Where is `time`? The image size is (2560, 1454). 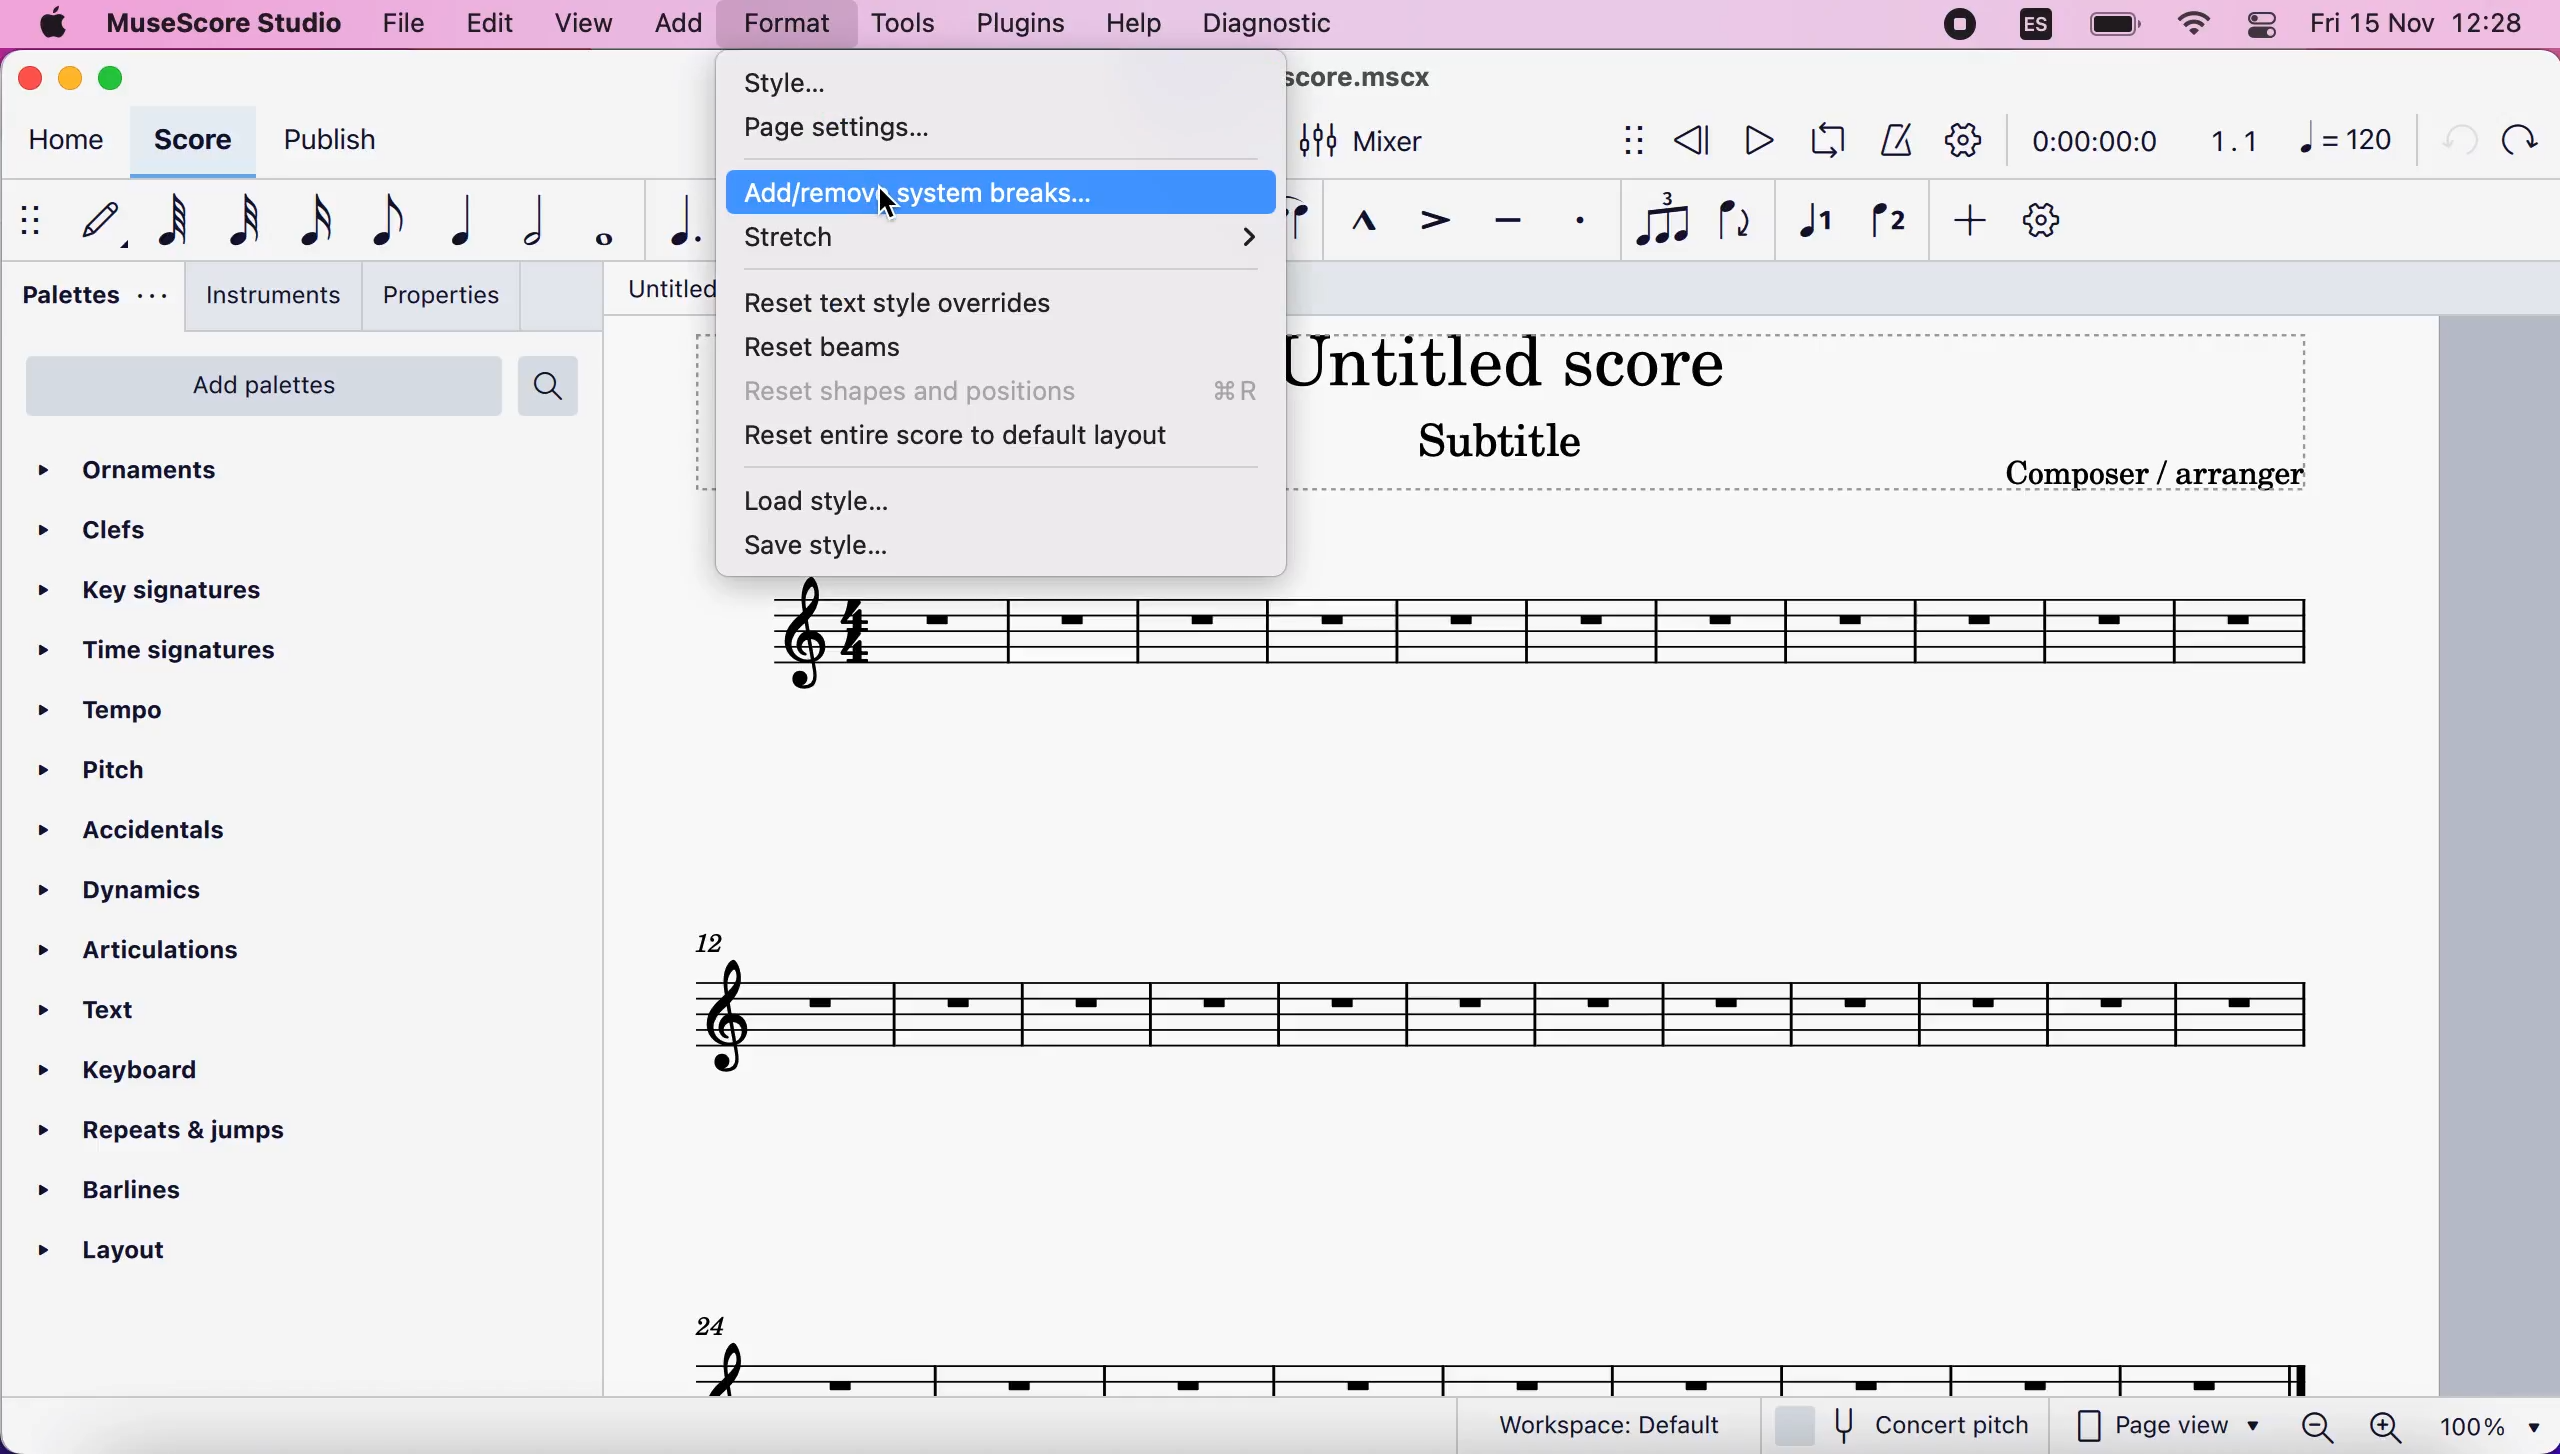 time is located at coordinates (2091, 144).